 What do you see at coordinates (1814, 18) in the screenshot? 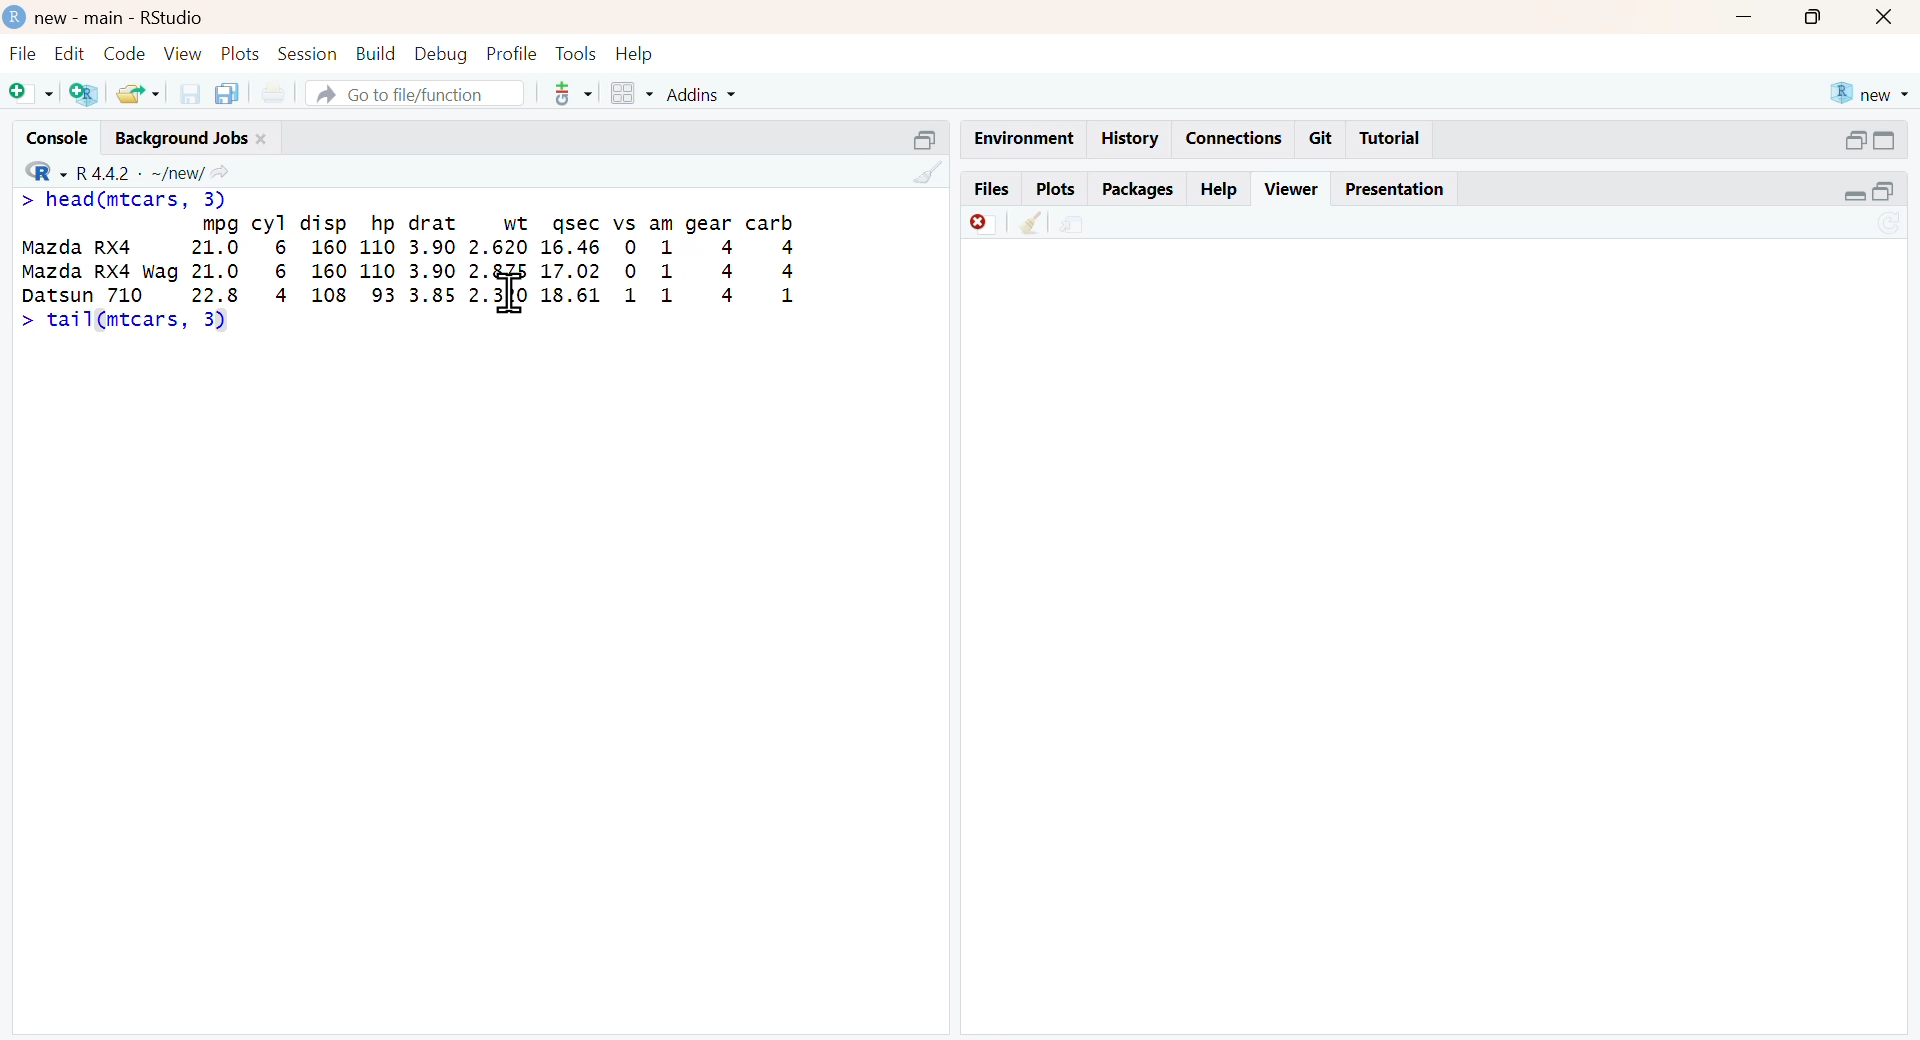
I see `maximize` at bounding box center [1814, 18].